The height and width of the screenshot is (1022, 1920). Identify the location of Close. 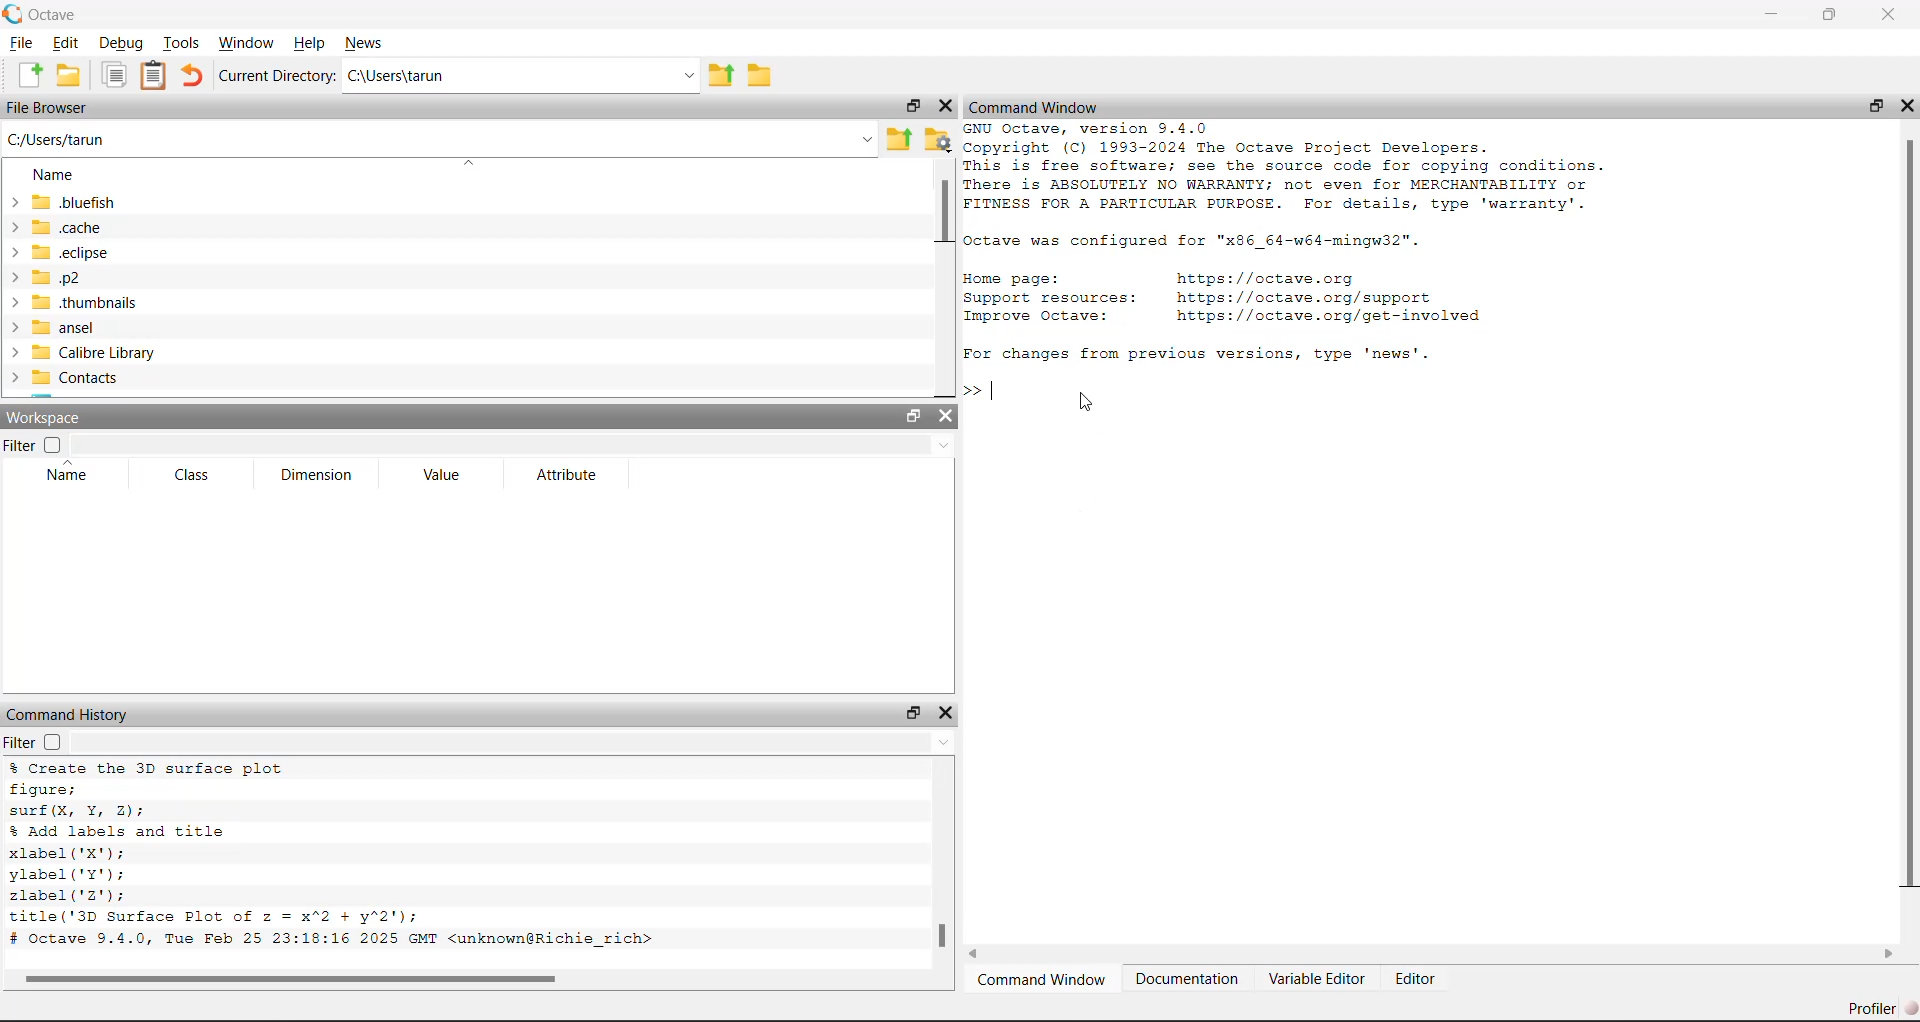
(947, 417).